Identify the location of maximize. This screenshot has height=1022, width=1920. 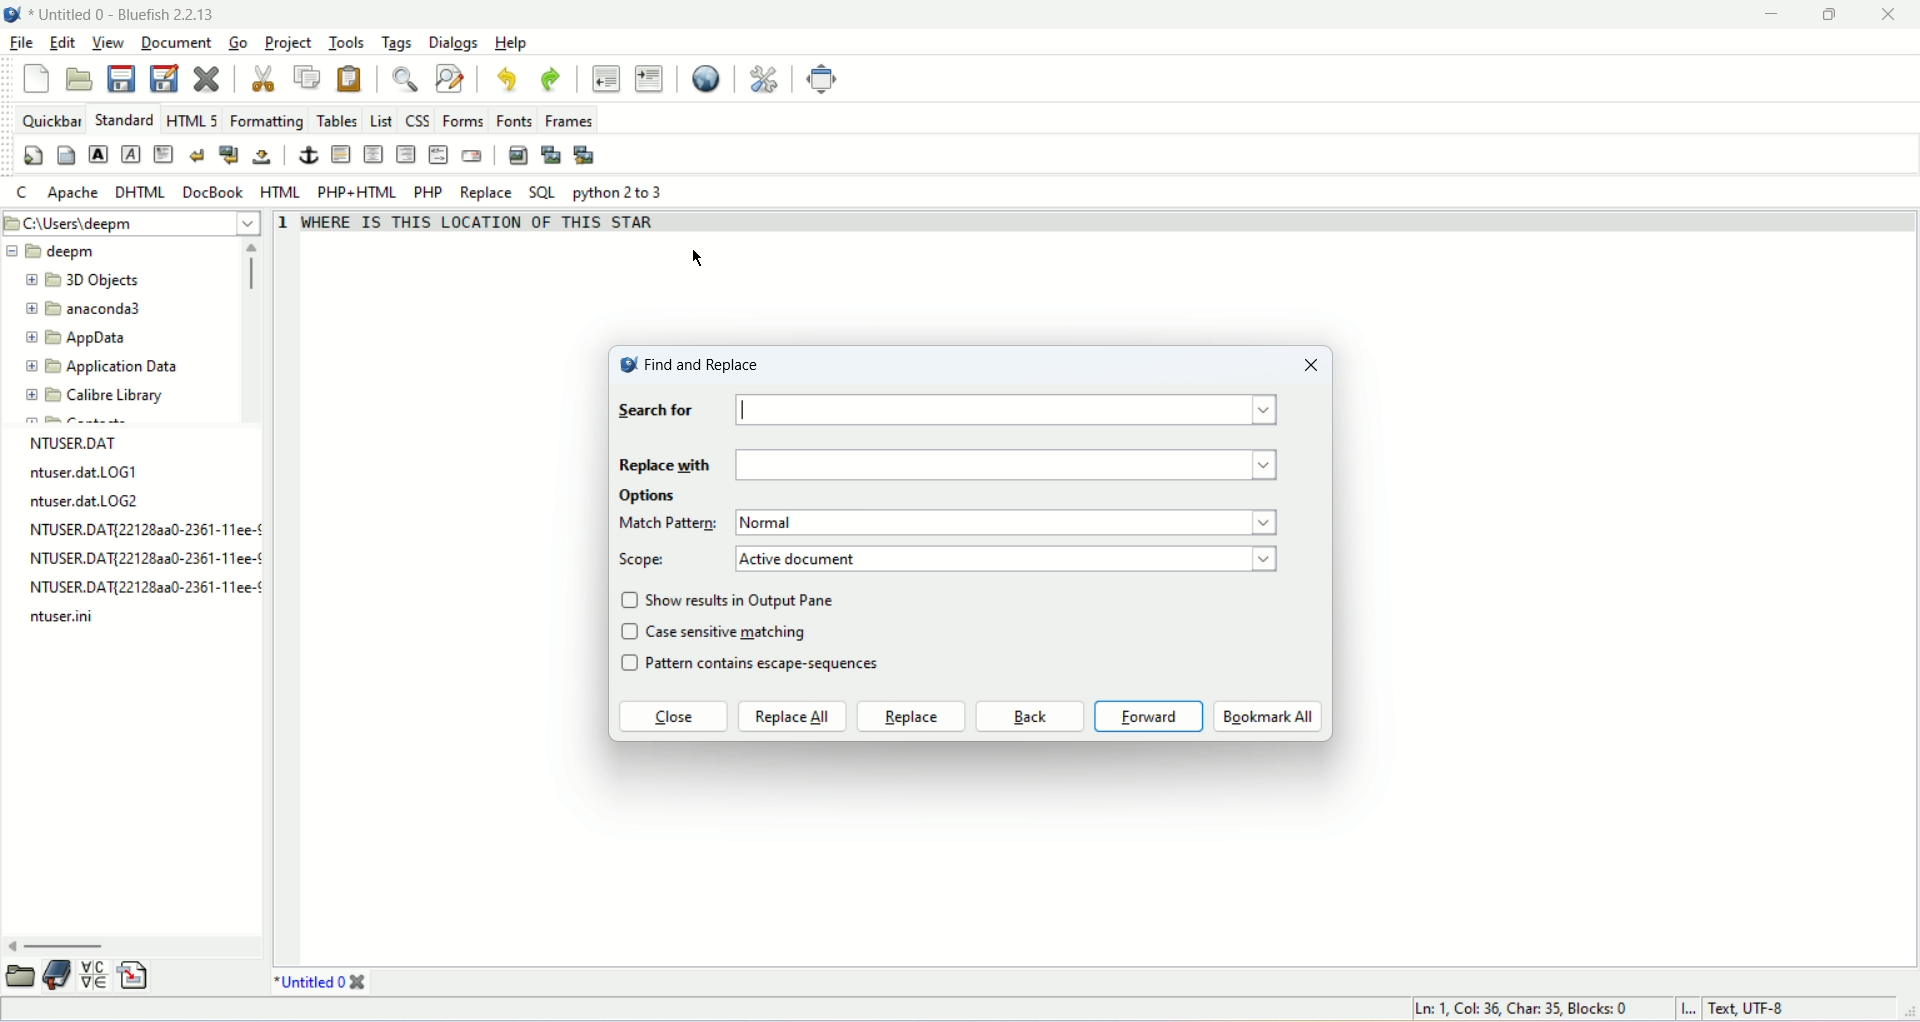
(1844, 15).